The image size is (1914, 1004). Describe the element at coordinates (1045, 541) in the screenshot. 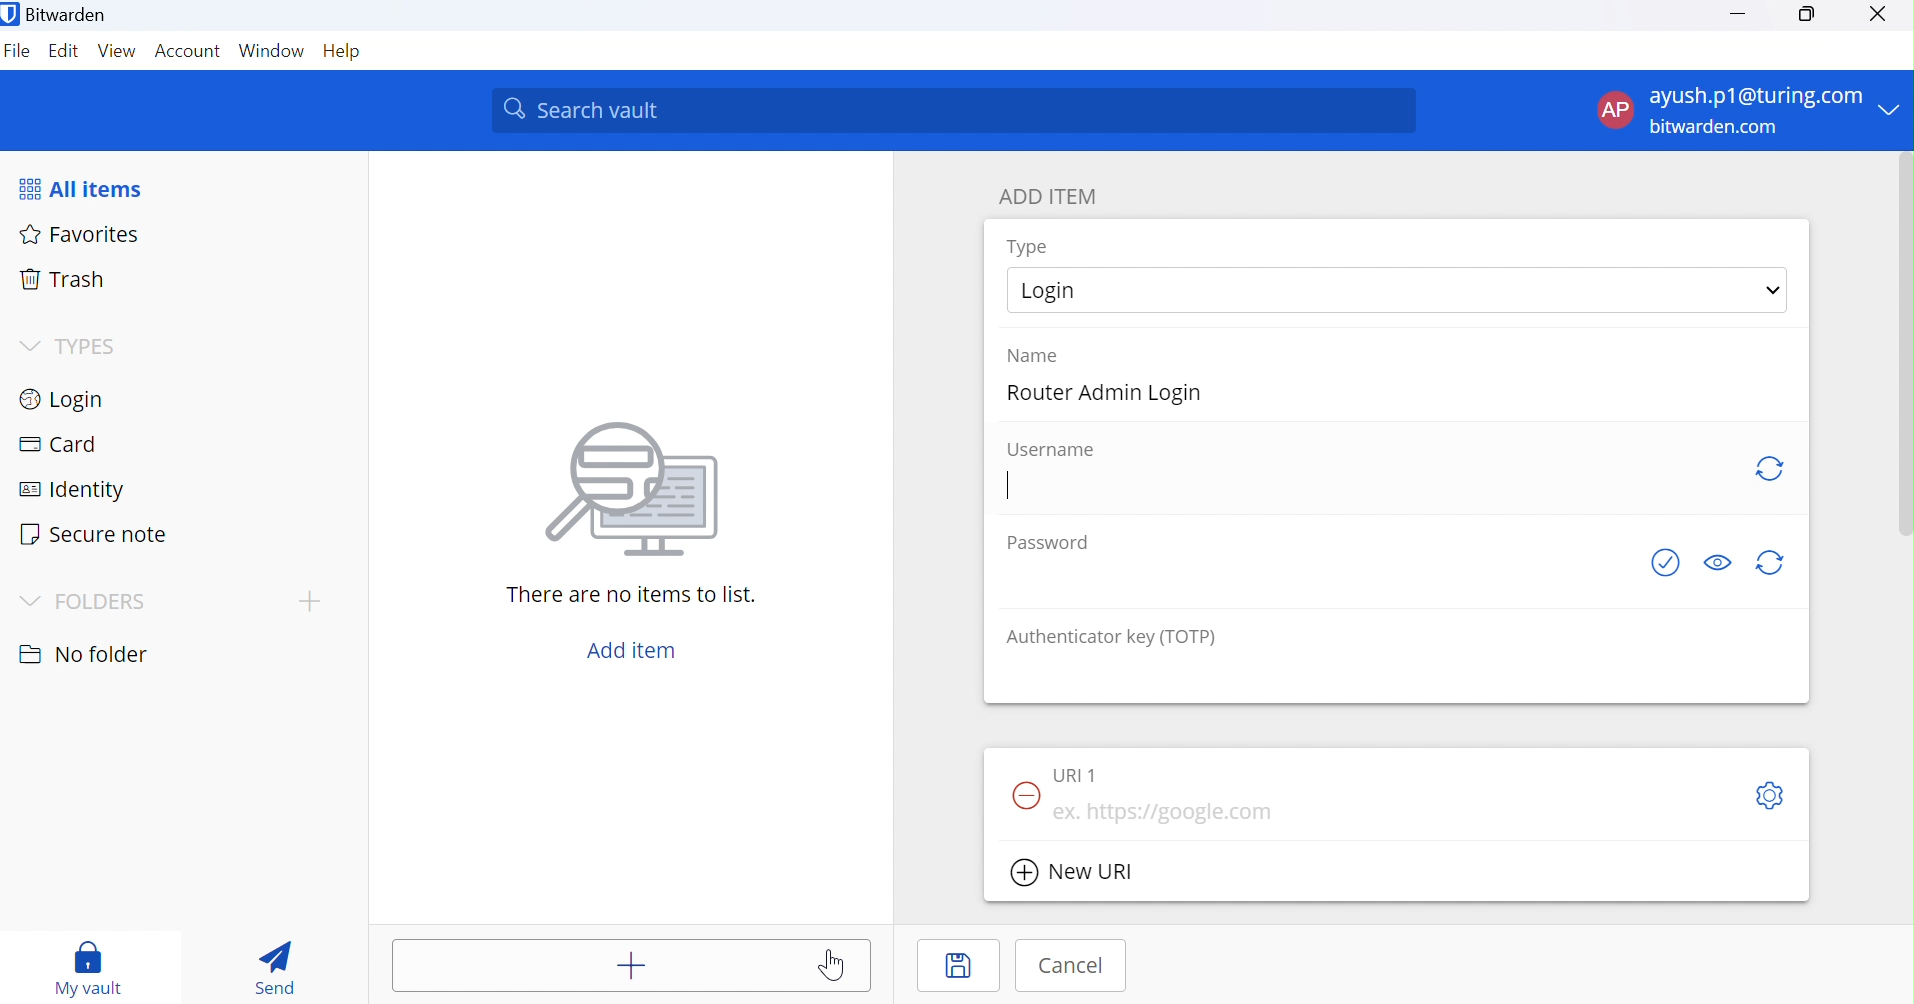

I see `Password` at that location.